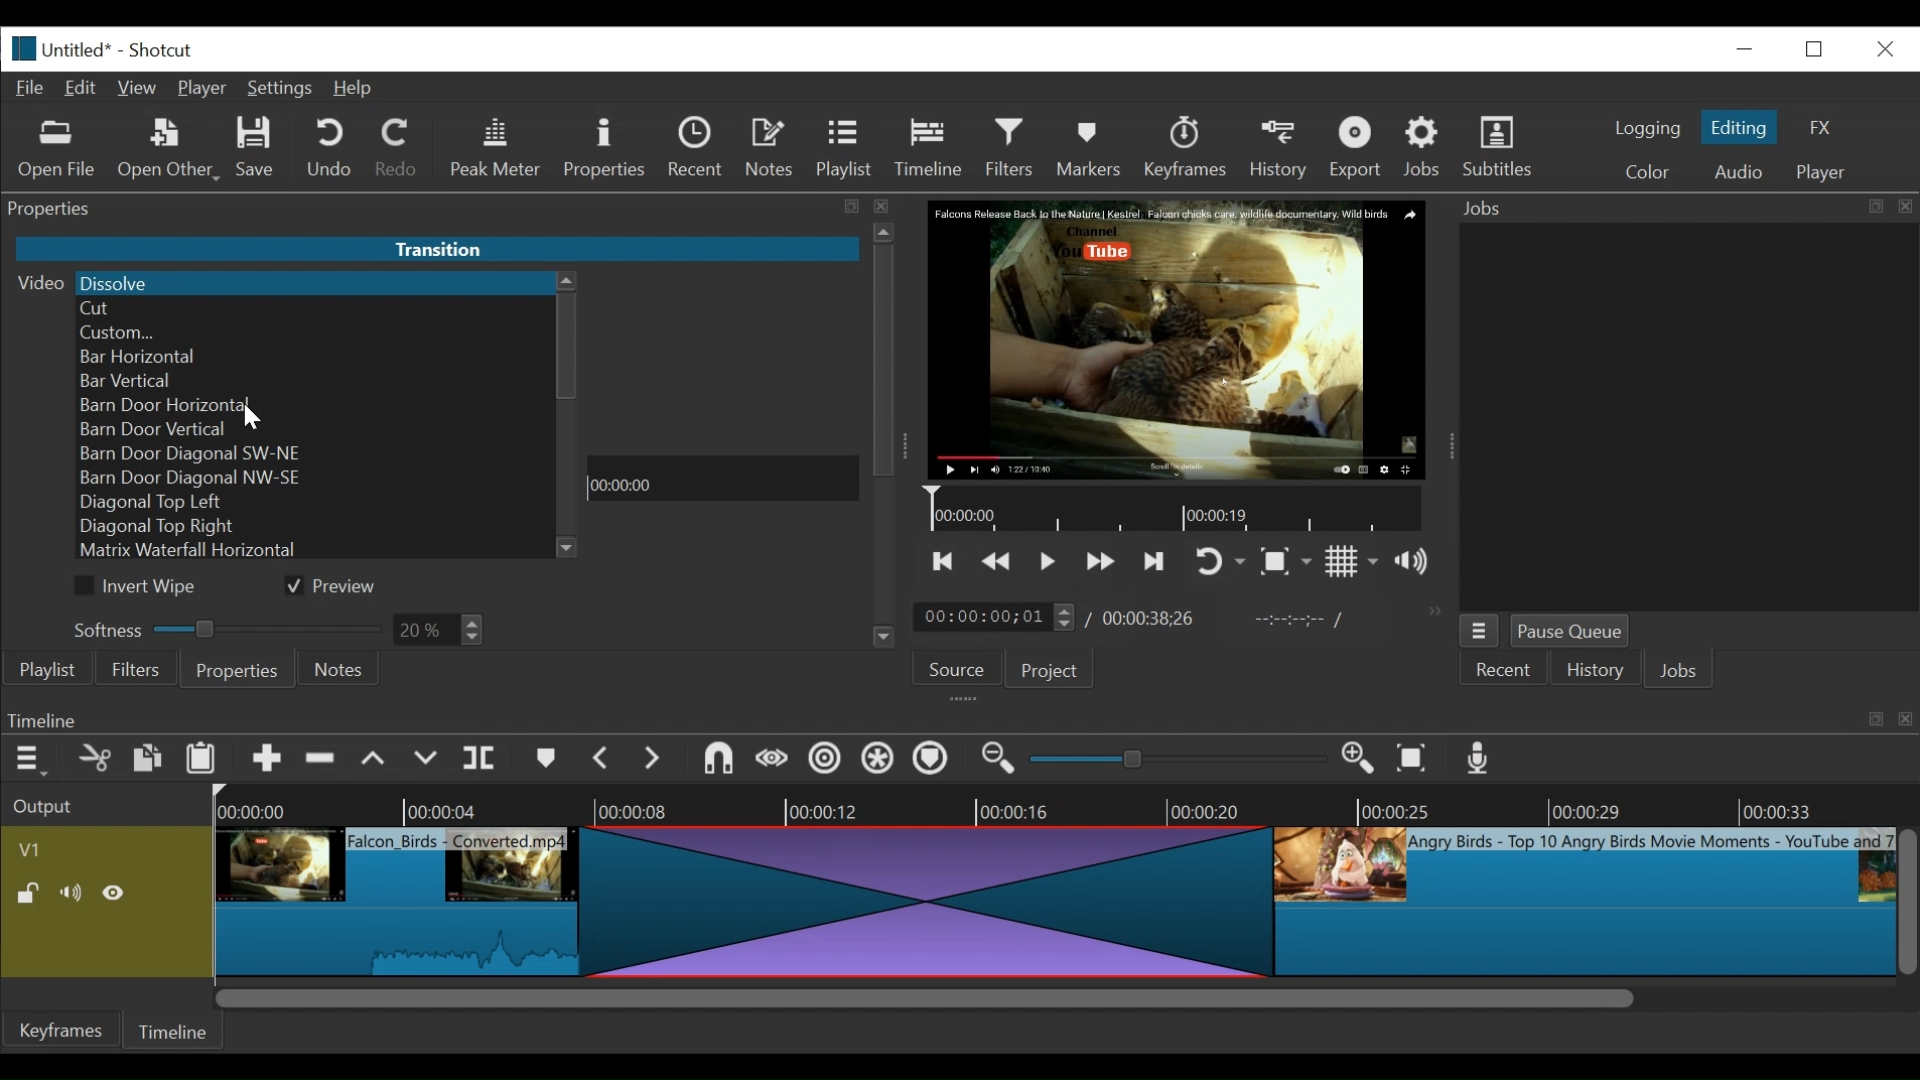  What do you see at coordinates (1646, 174) in the screenshot?
I see `color` at bounding box center [1646, 174].